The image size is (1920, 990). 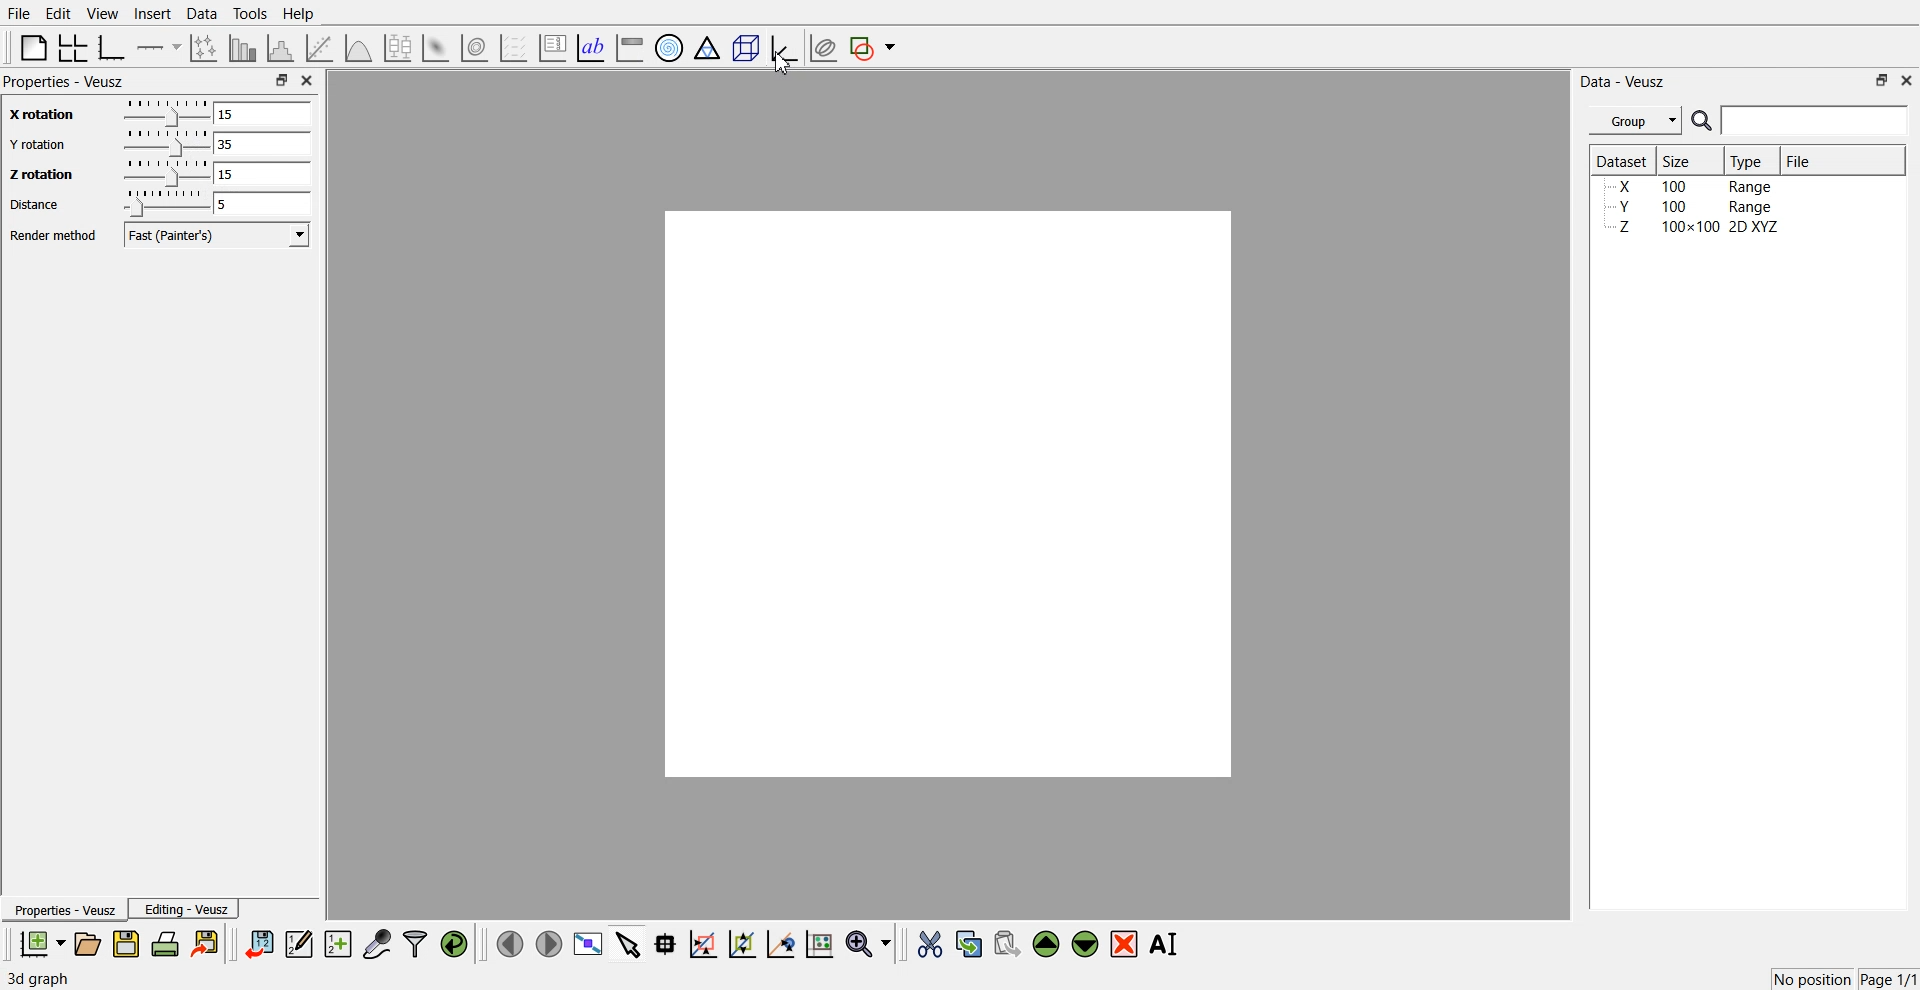 What do you see at coordinates (1882, 80) in the screenshot?
I see `Maximize` at bounding box center [1882, 80].